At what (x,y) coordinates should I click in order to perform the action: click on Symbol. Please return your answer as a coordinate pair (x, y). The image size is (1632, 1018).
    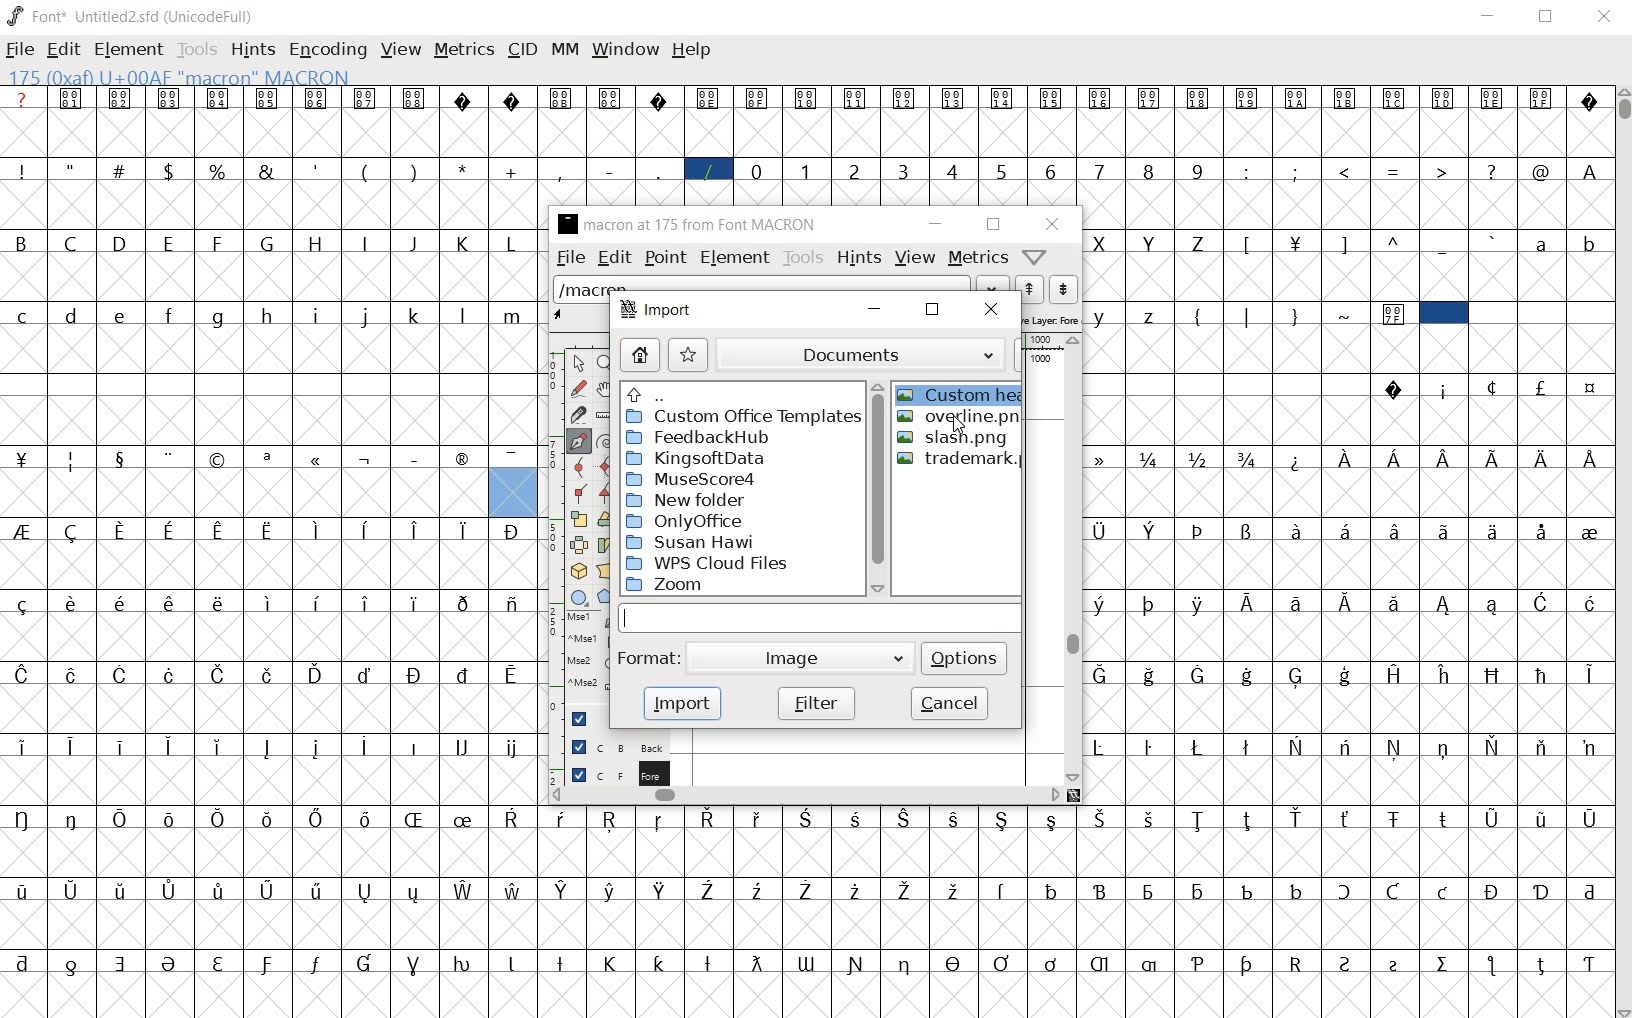
    Looking at the image, I should click on (73, 533).